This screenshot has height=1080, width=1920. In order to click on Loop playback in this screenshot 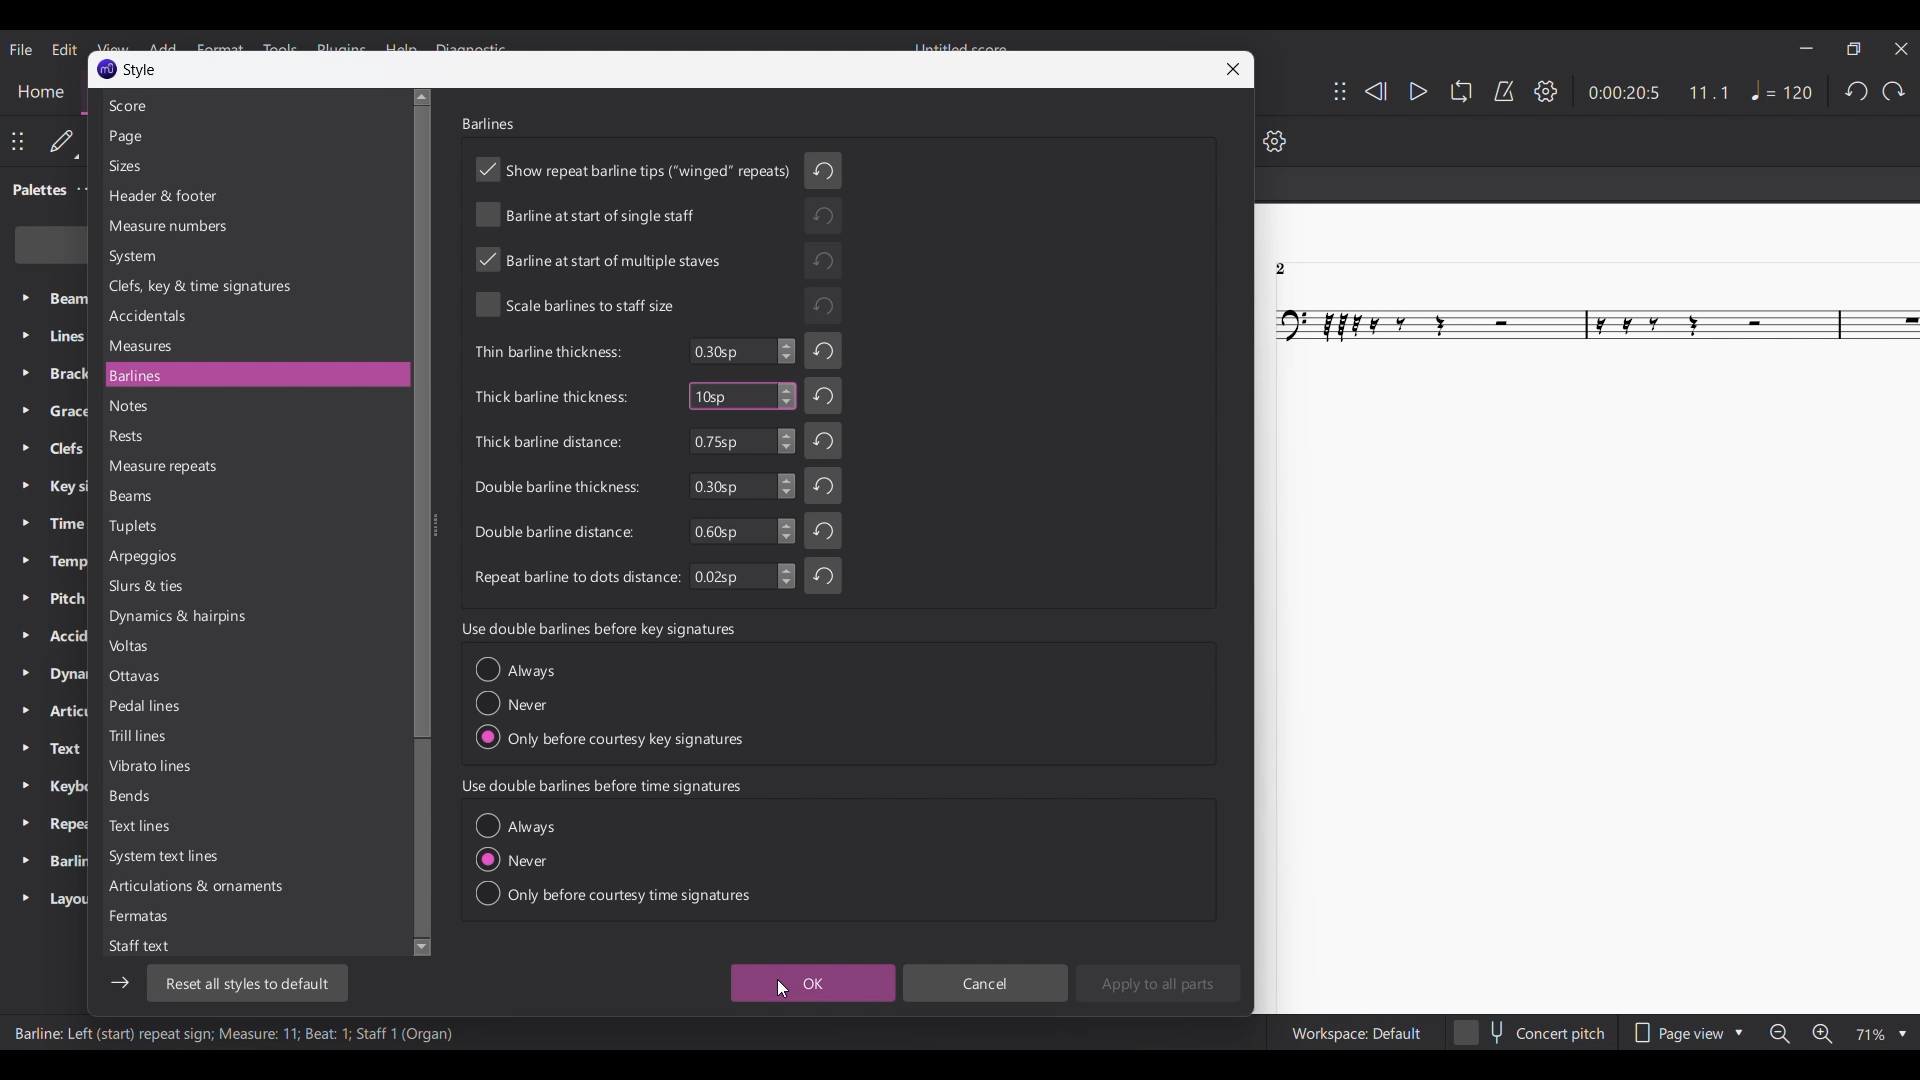, I will do `click(1461, 91)`.